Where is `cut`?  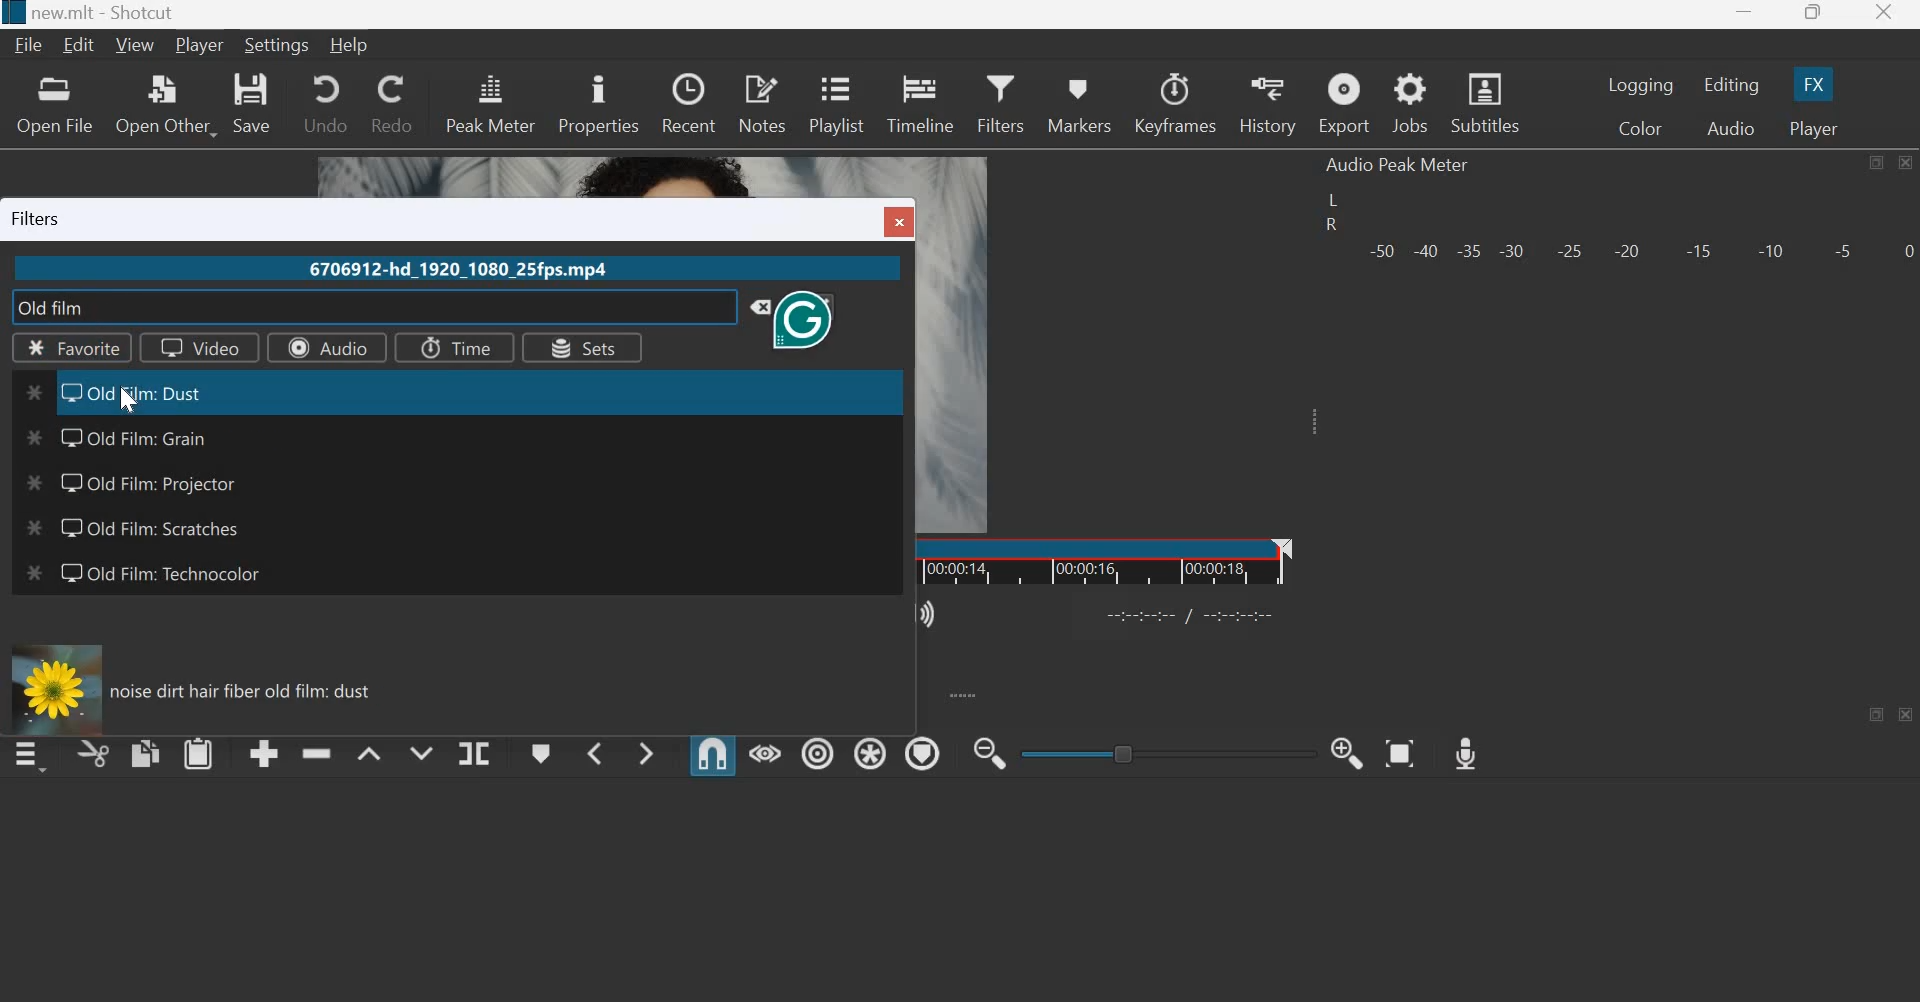 cut is located at coordinates (94, 756).